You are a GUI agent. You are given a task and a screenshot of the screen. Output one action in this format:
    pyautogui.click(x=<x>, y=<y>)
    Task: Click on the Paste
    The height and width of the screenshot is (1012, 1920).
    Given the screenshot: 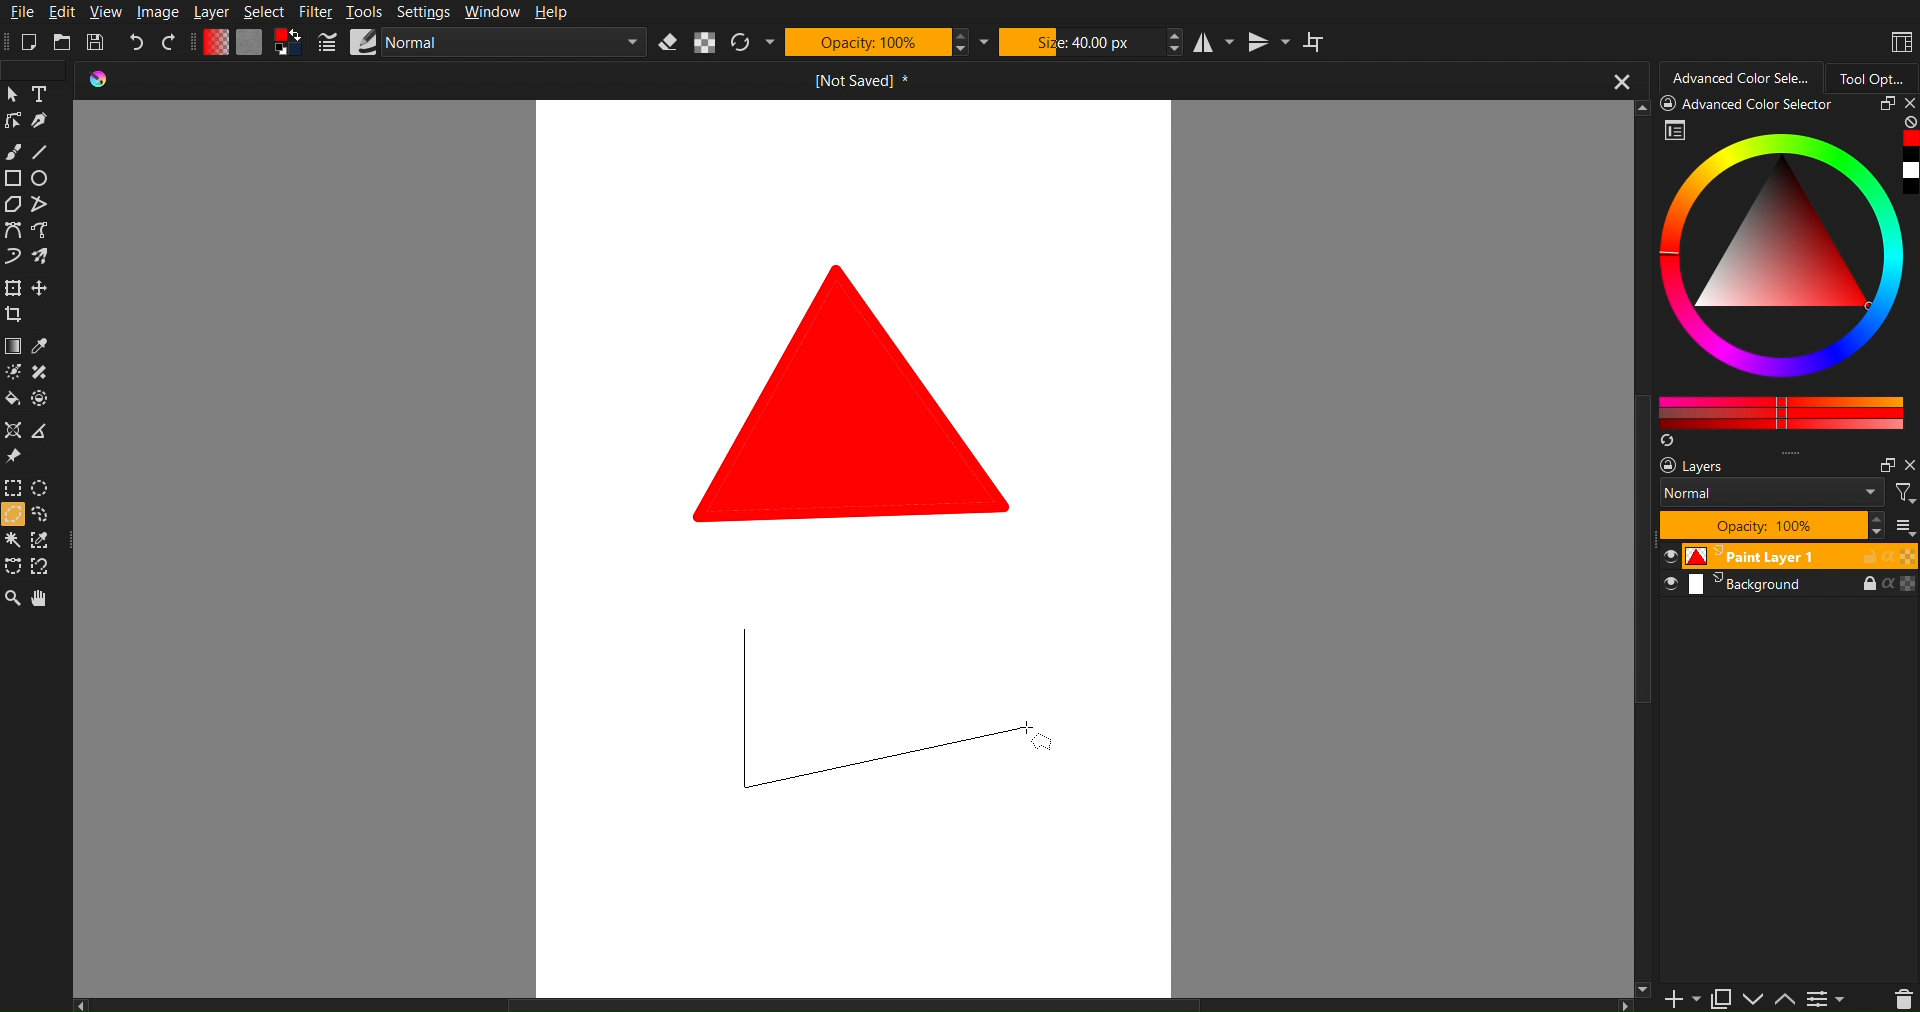 What is the action you would take?
    pyautogui.click(x=1720, y=995)
    